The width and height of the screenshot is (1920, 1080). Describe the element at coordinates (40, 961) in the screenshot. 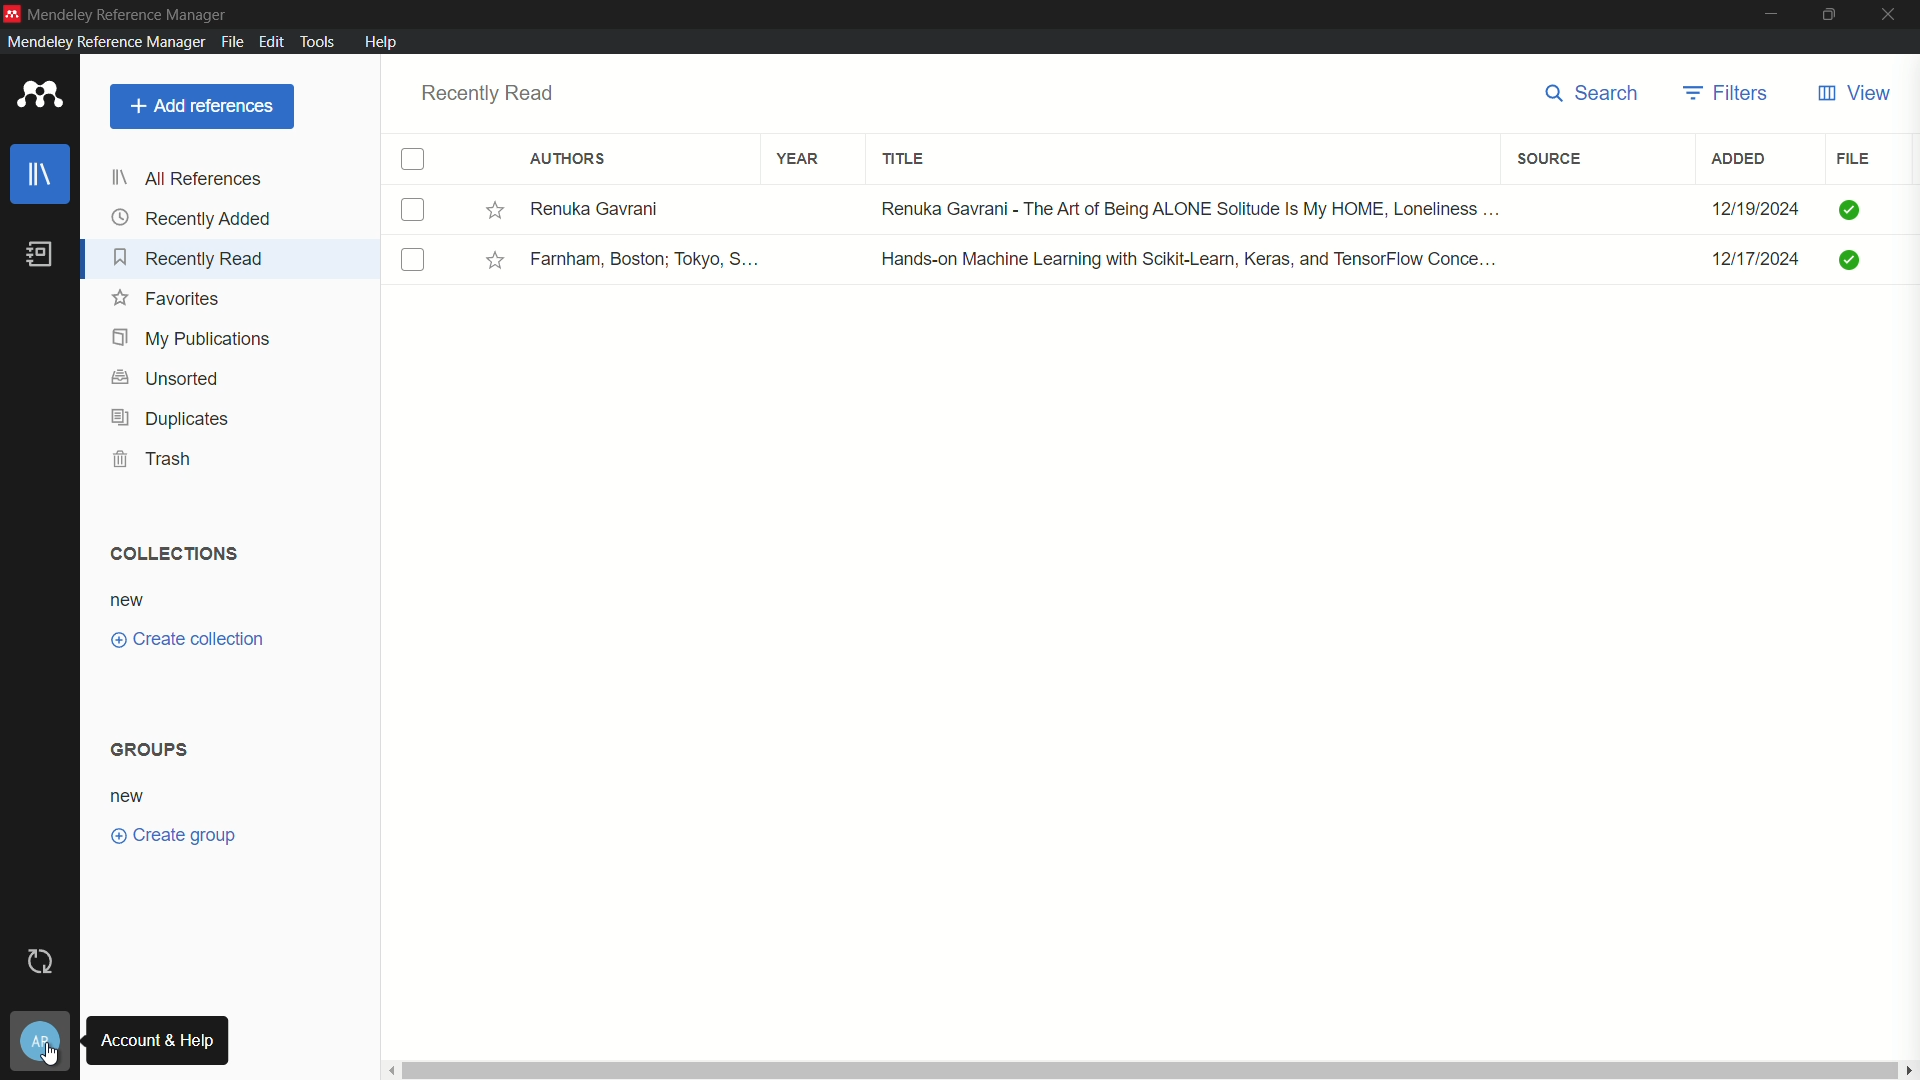

I see `sync` at that location.